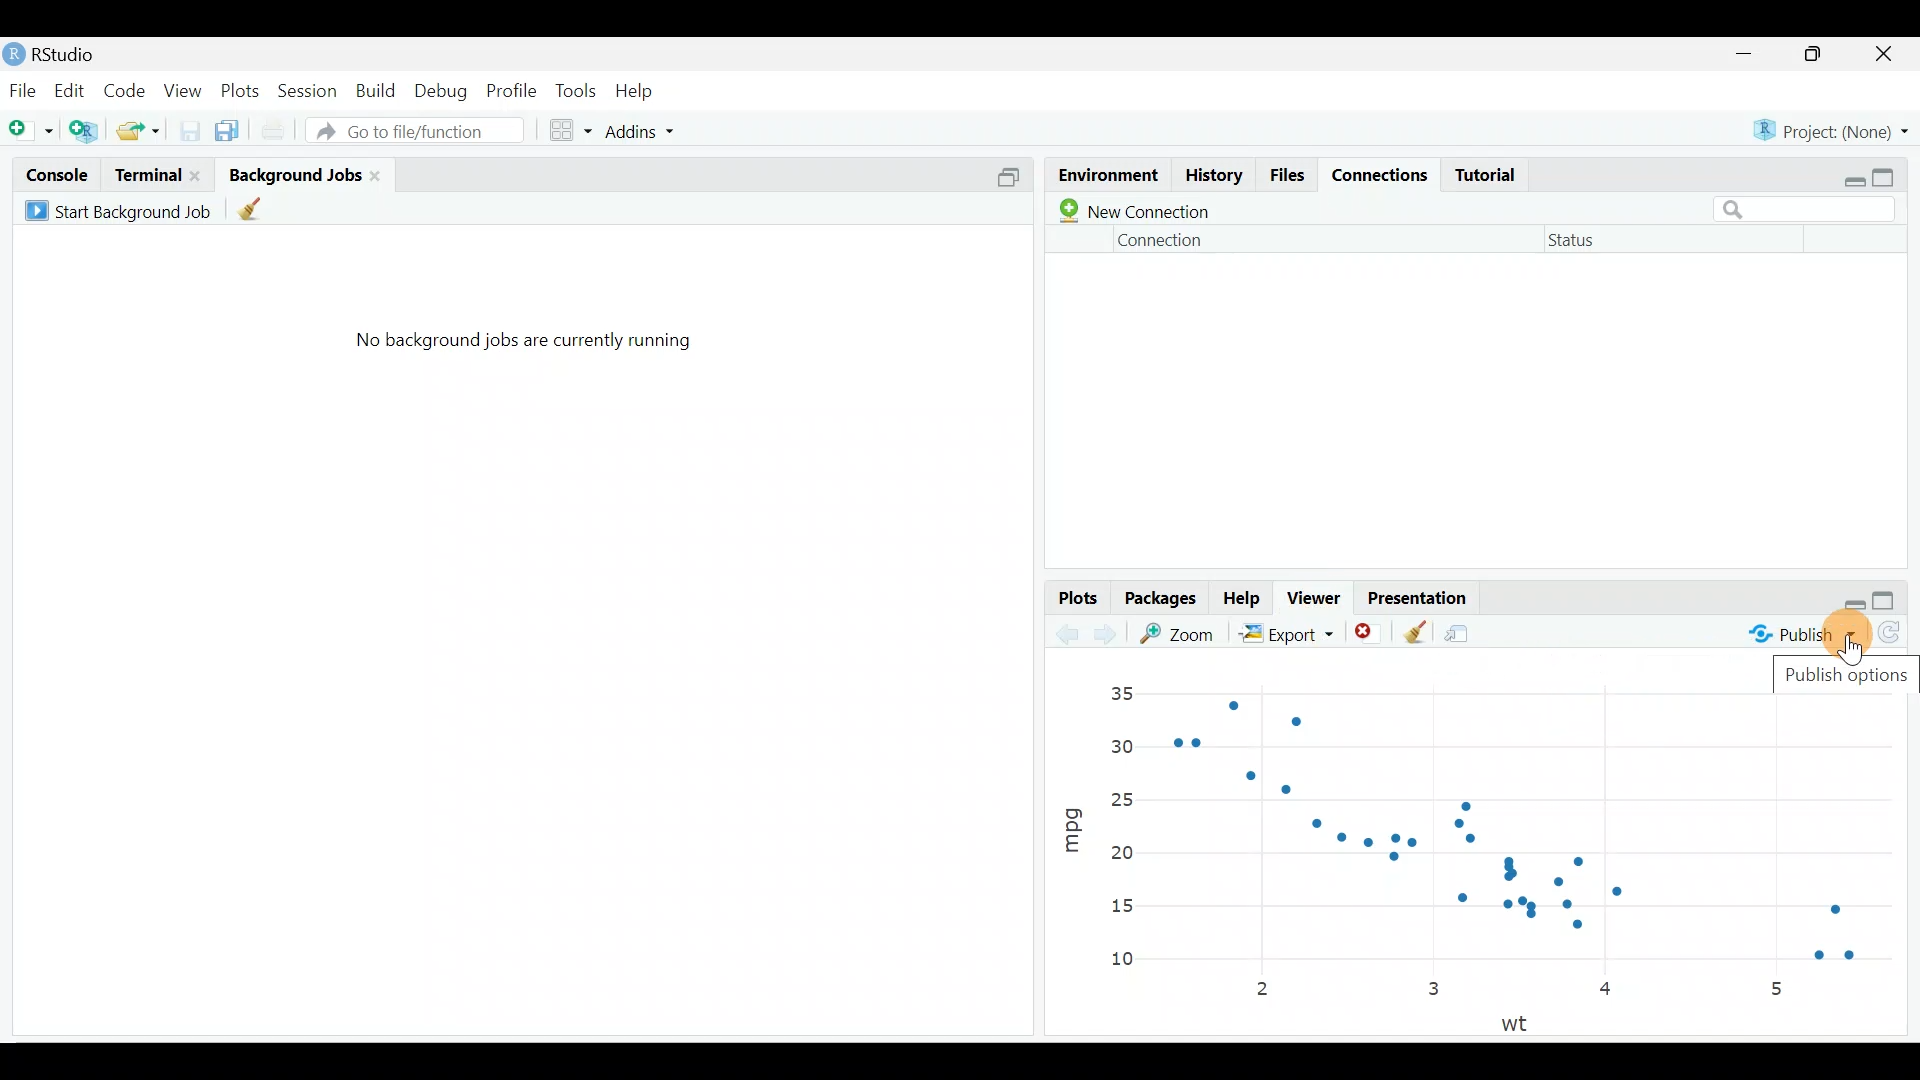 The image size is (1920, 1080). I want to click on wt, so click(1522, 1022).